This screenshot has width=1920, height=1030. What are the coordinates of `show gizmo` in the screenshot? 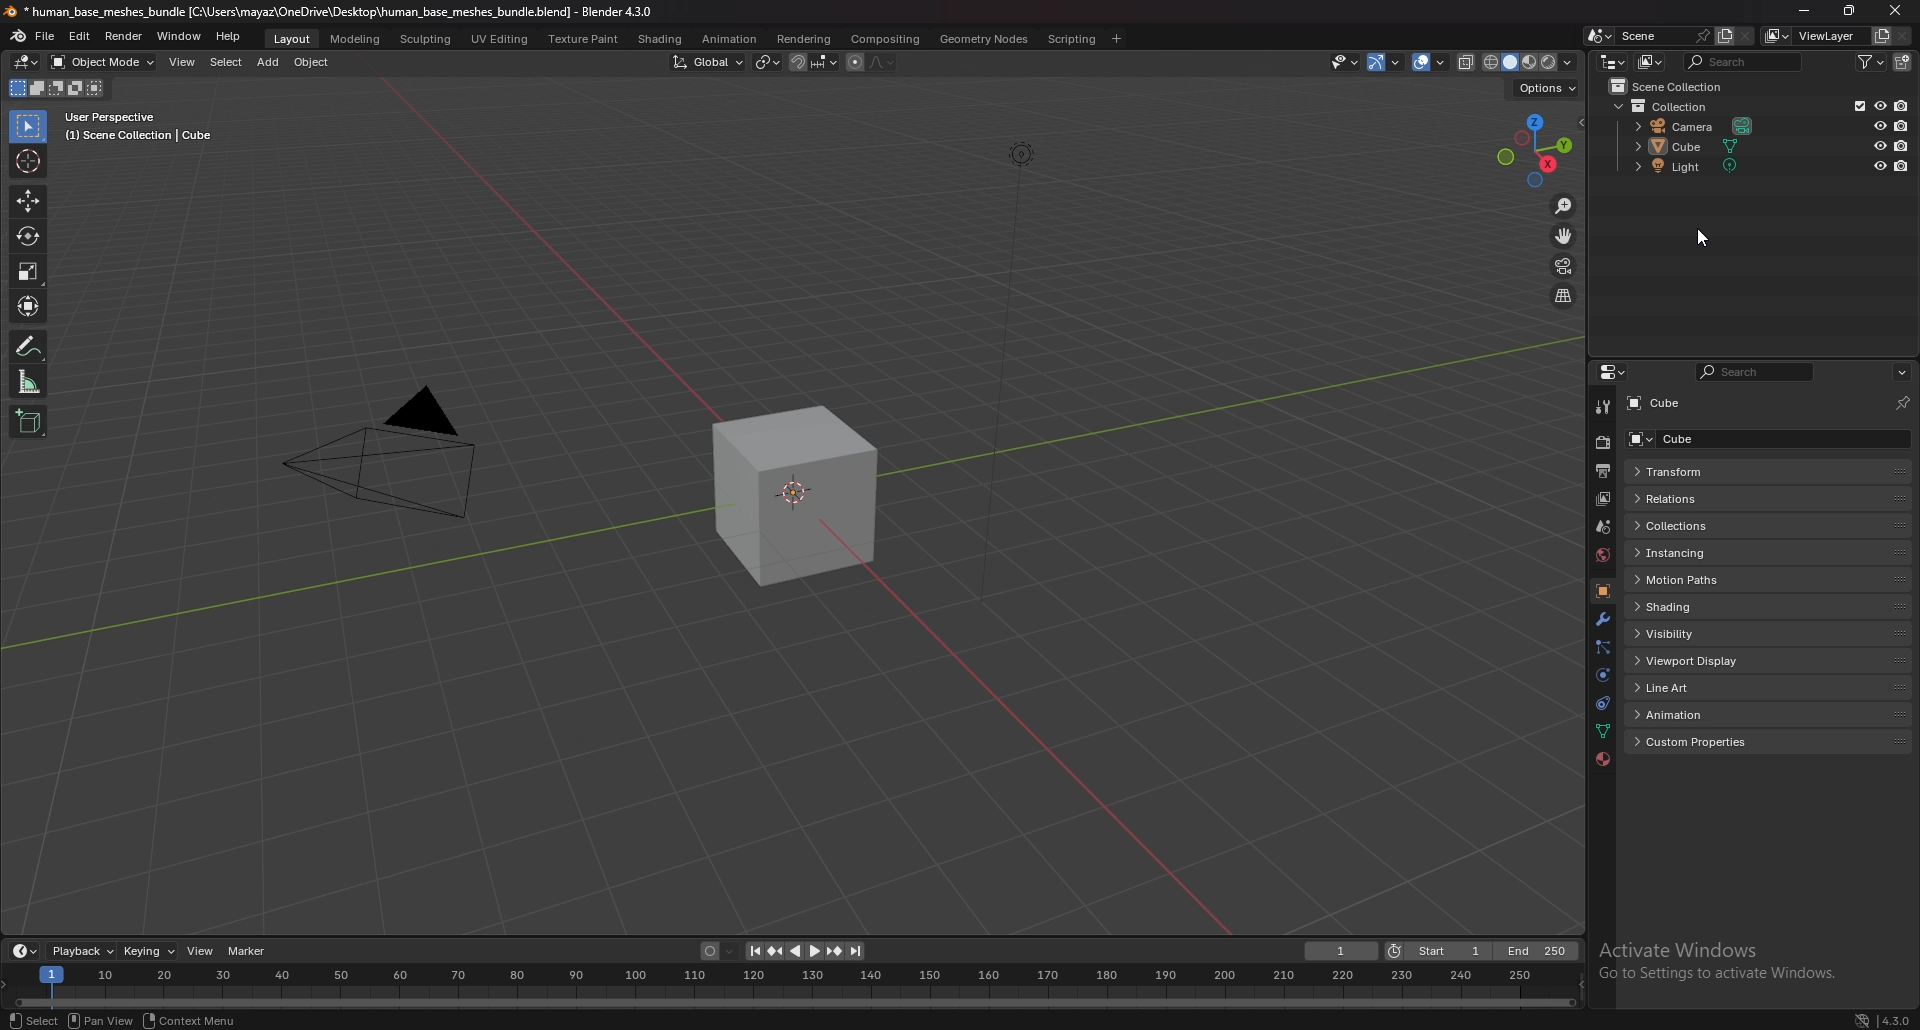 It's located at (1384, 63).